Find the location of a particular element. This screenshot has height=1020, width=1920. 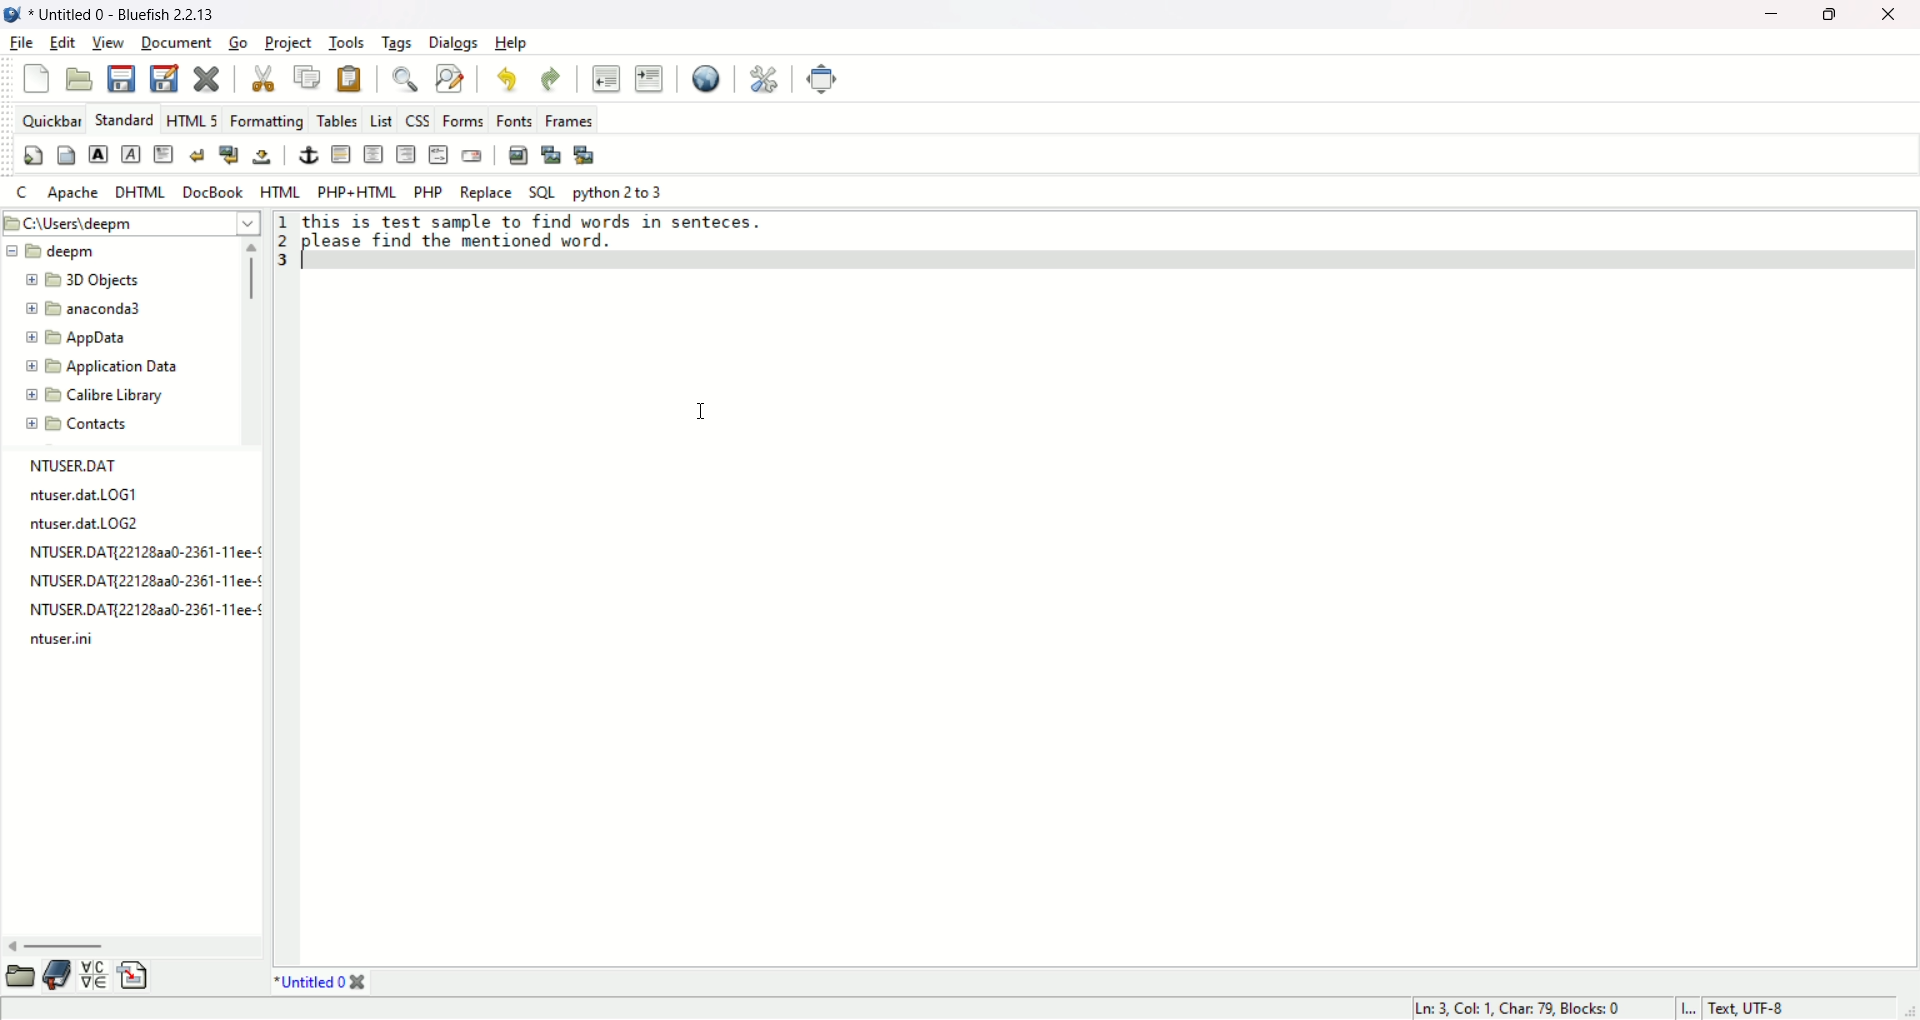

find and replace is located at coordinates (448, 77).